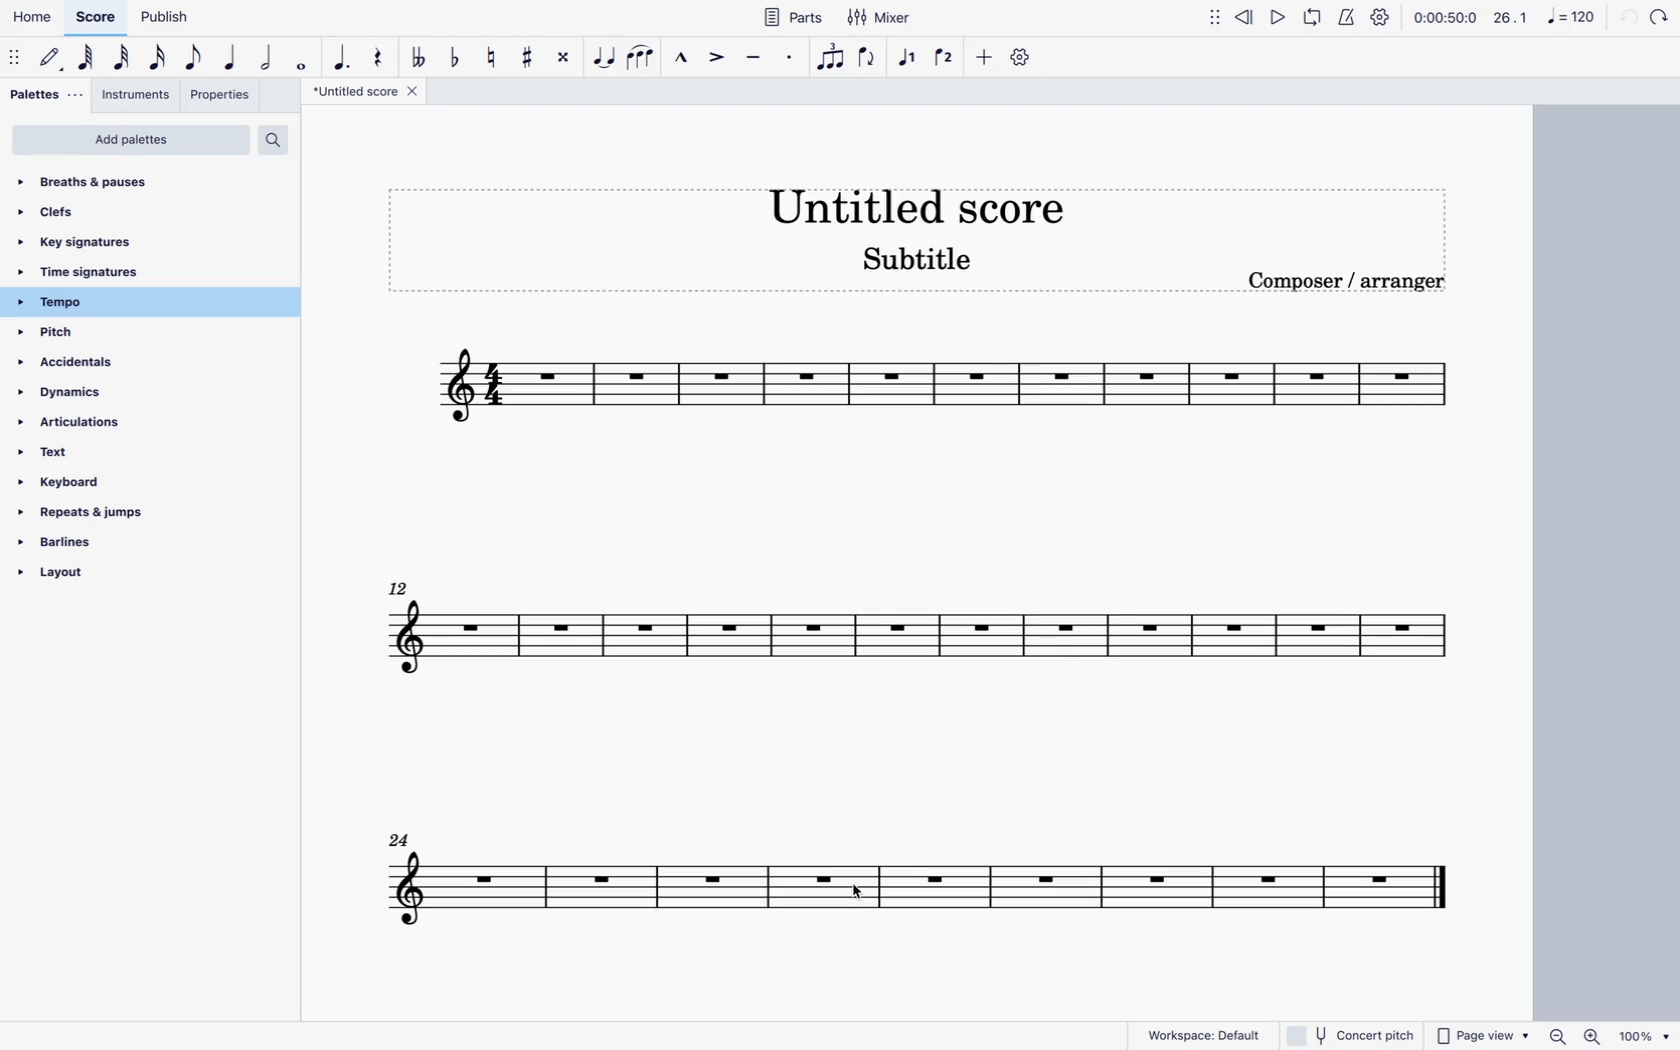 The image size is (1680, 1050). I want to click on workspace, so click(1205, 1034).